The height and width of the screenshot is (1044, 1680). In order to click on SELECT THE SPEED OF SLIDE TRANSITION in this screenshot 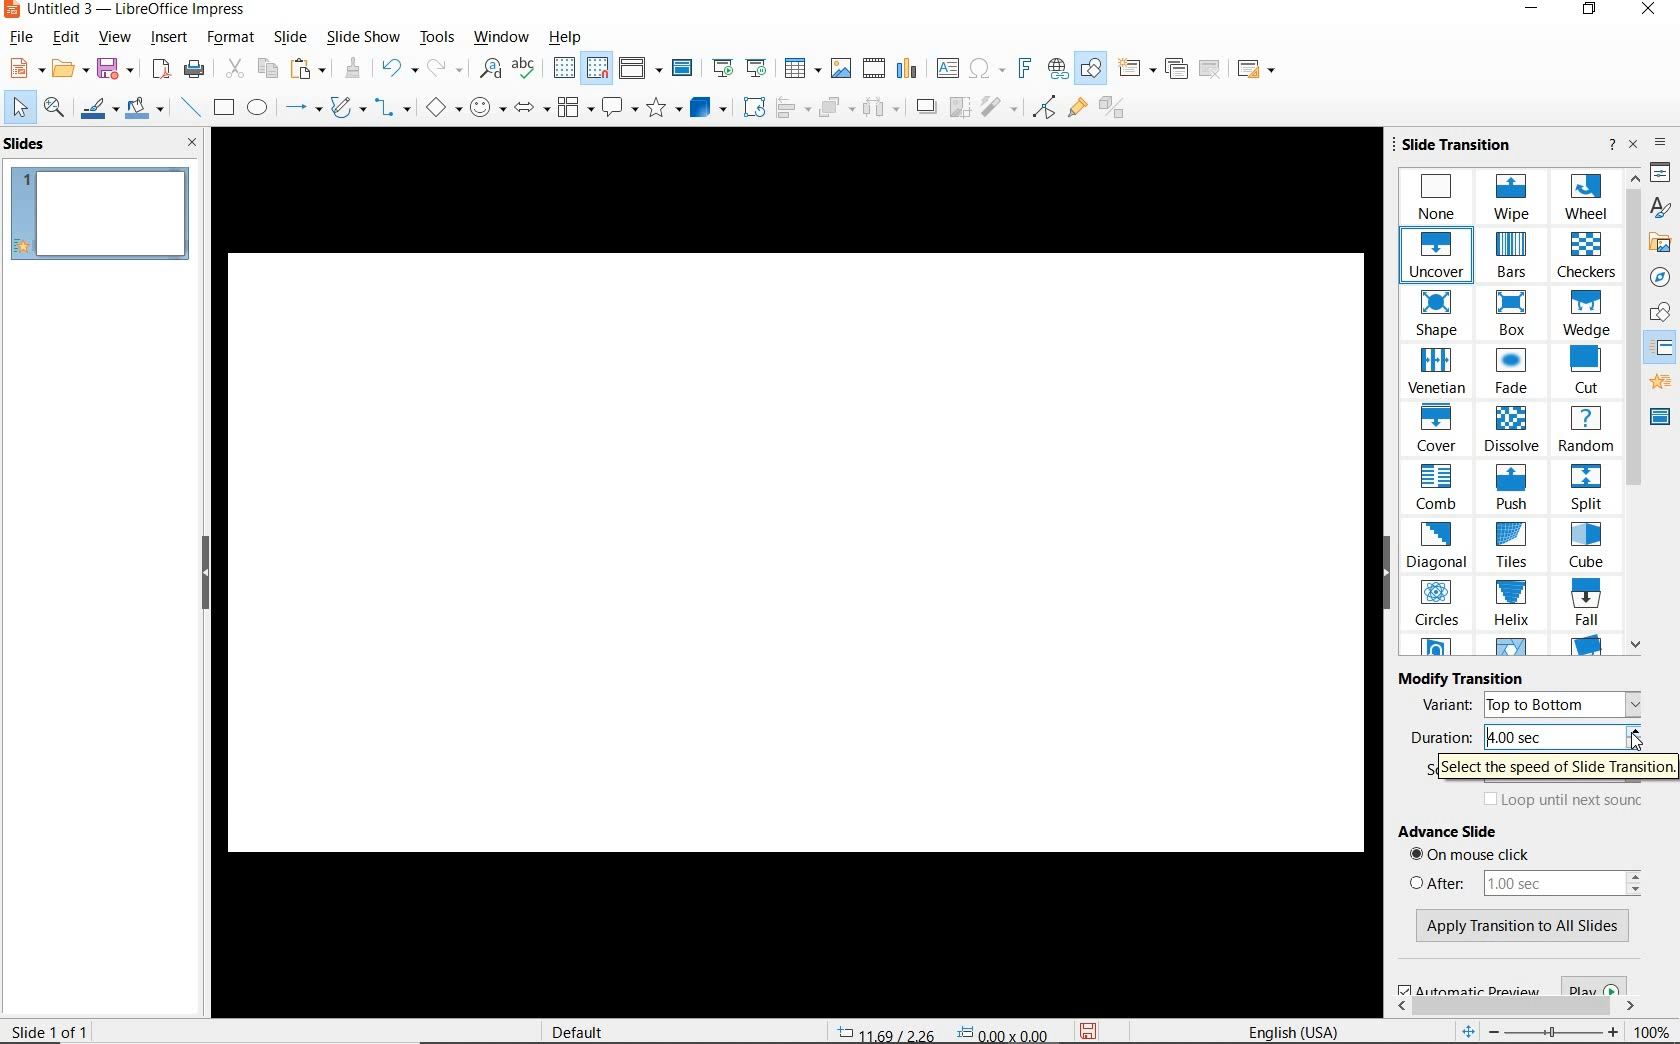, I will do `click(1557, 770)`.